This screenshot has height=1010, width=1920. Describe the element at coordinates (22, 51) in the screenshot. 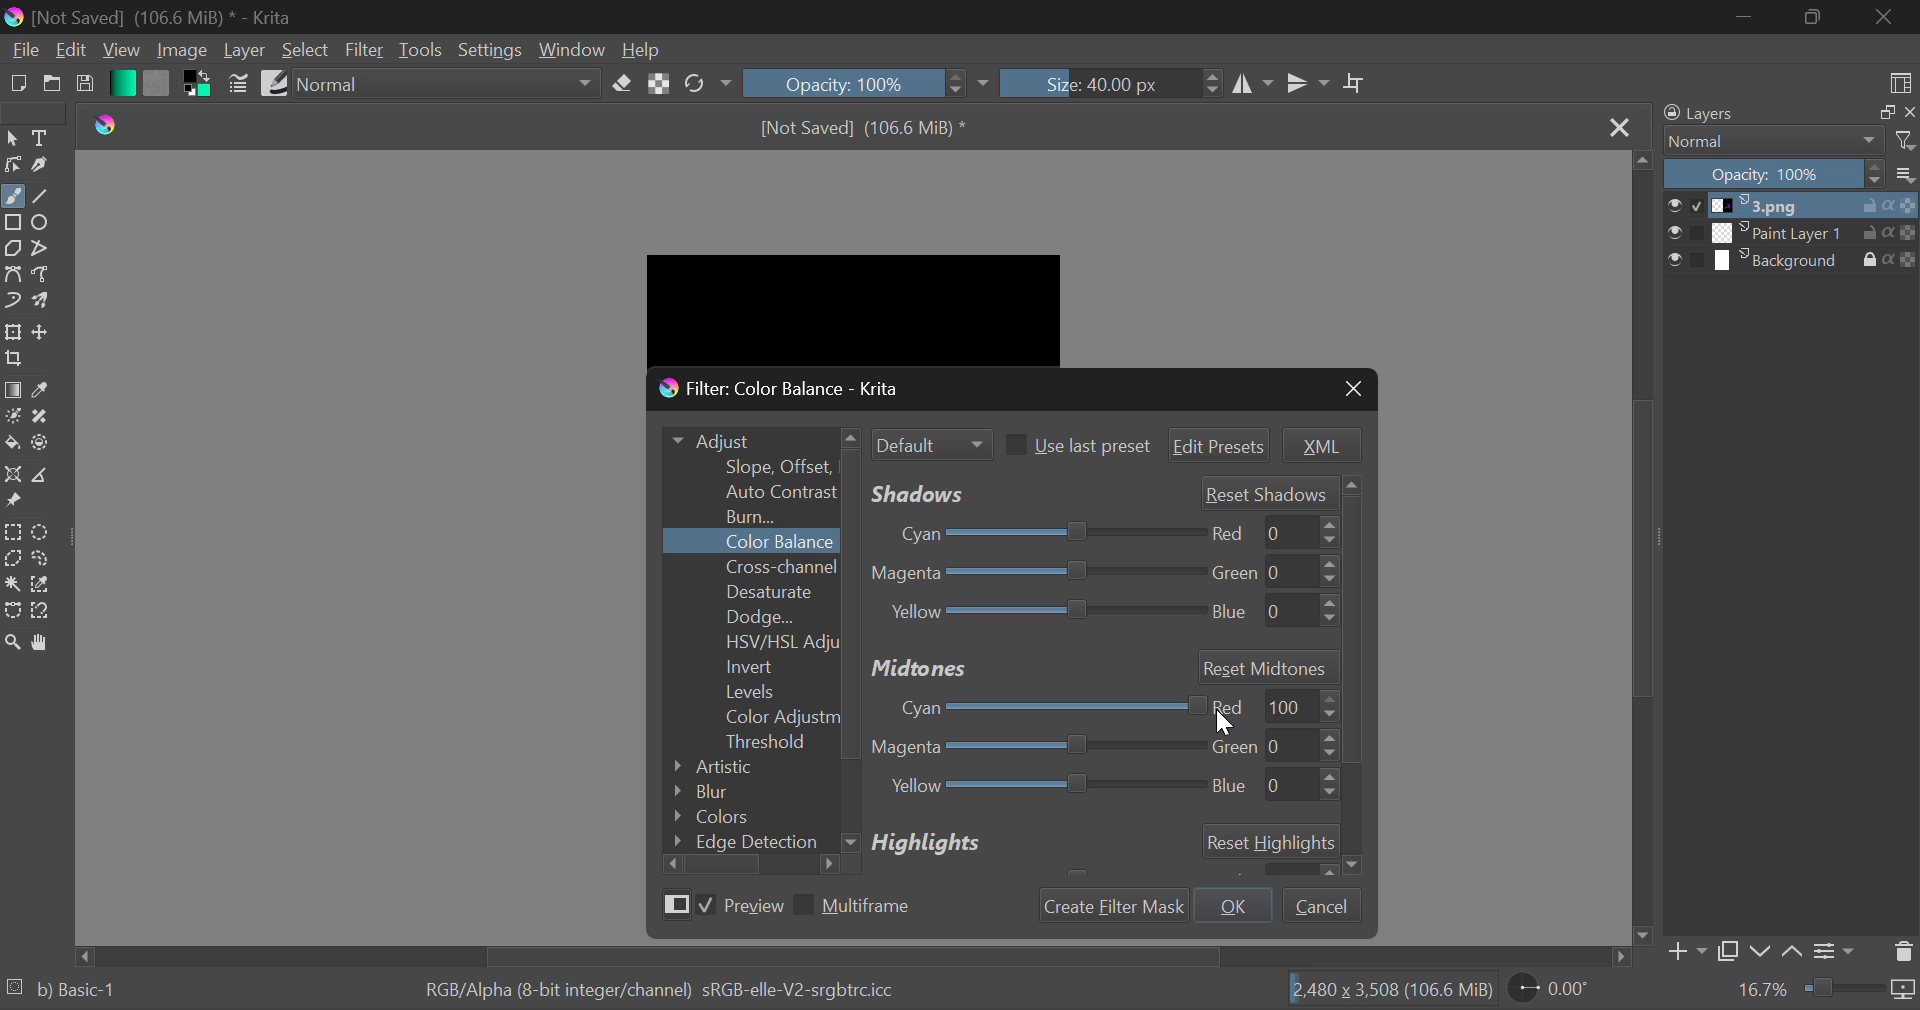

I see `File` at that location.